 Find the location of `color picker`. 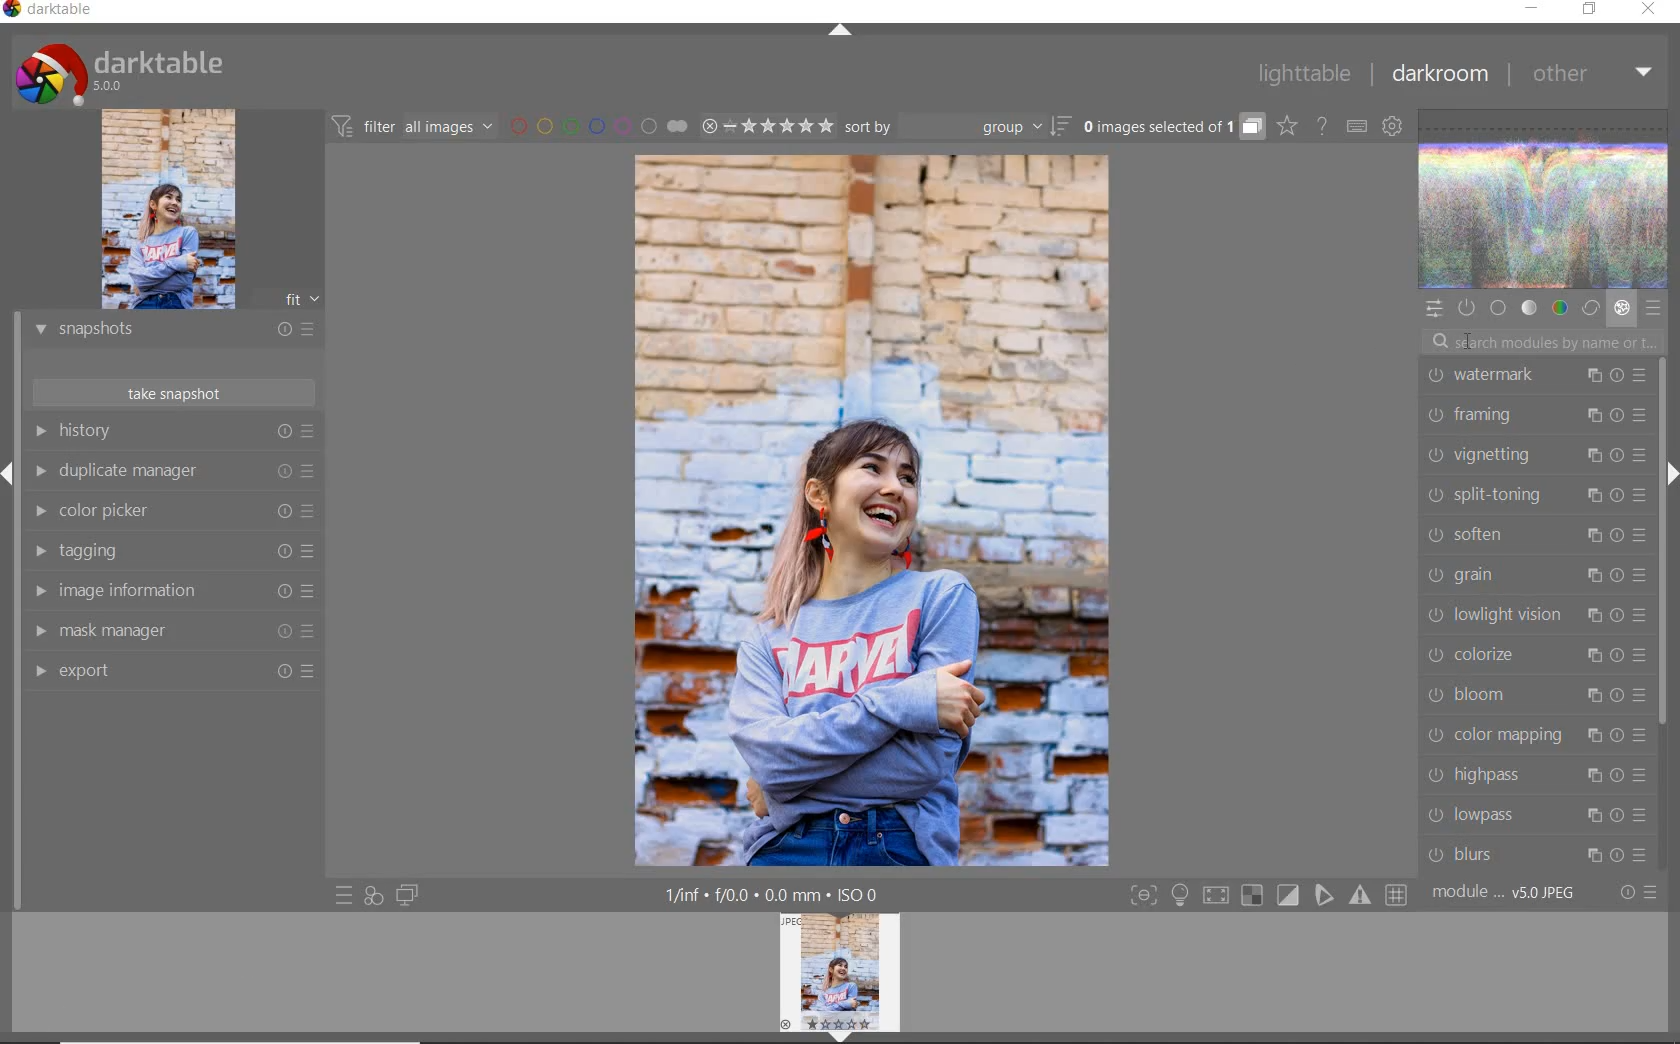

color picker is located at coordinates (170, 514).